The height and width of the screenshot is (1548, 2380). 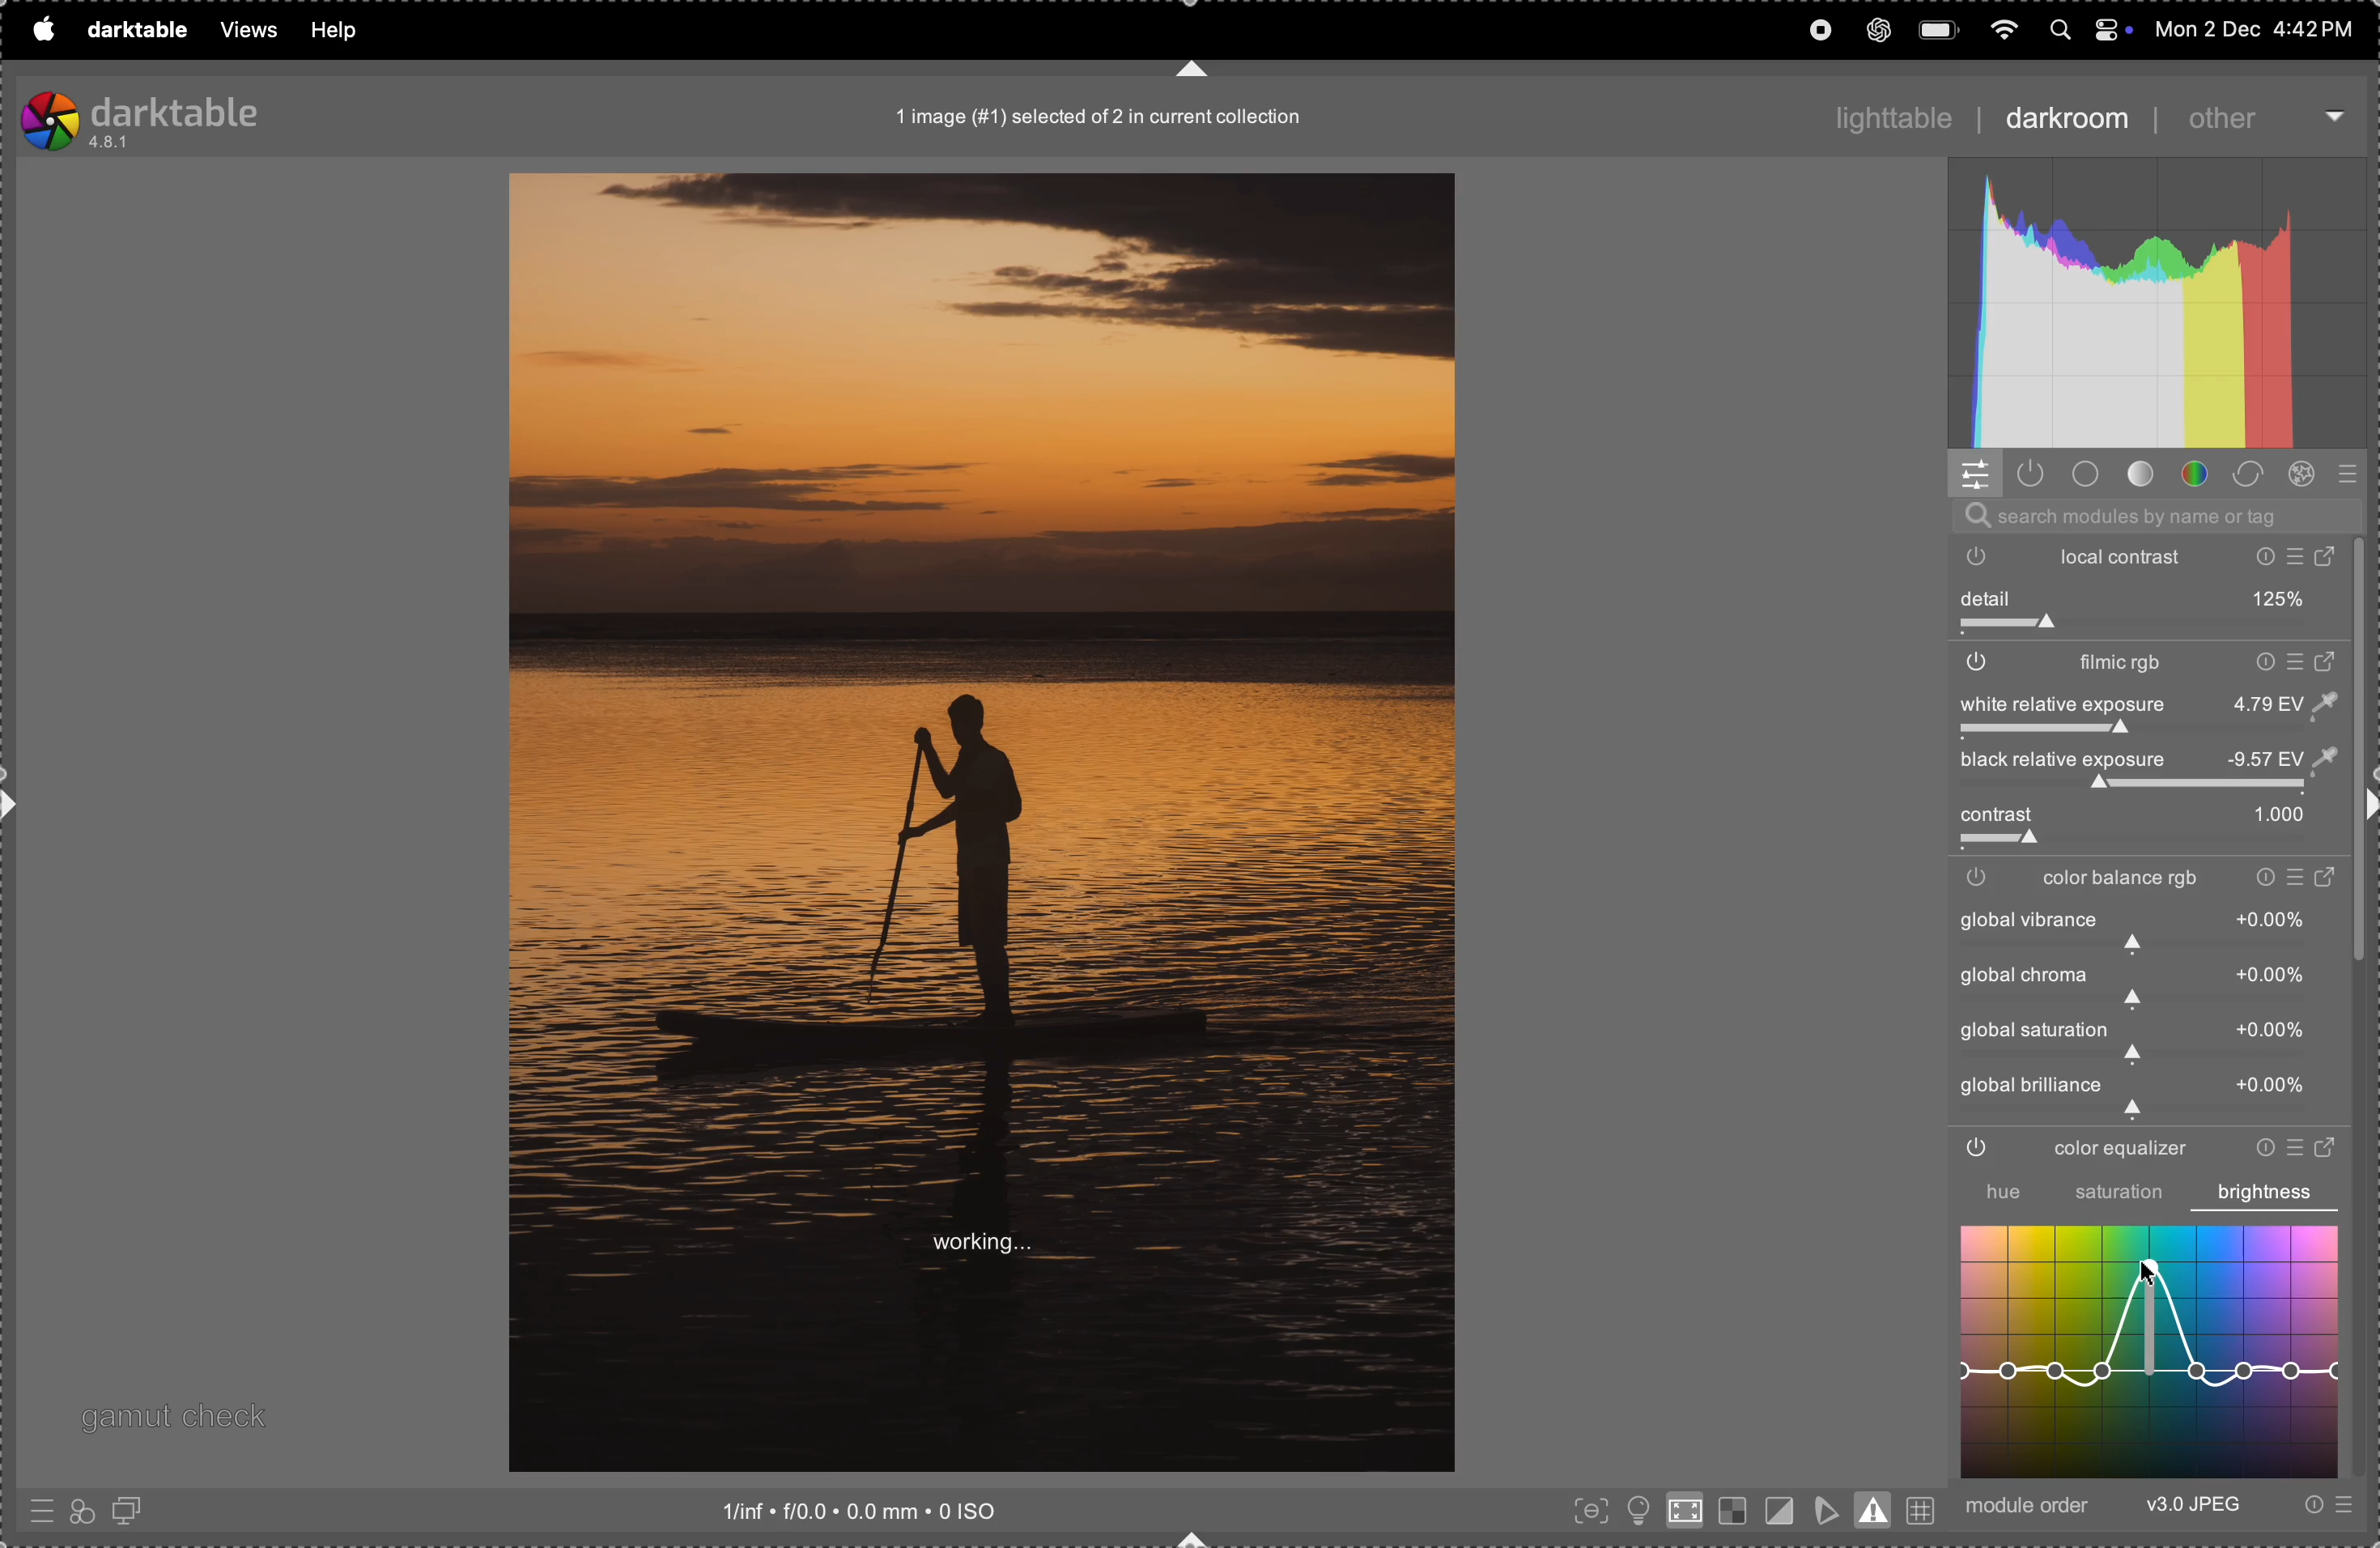 I want to click on white relative exposure, so click(x=2145, y=703).